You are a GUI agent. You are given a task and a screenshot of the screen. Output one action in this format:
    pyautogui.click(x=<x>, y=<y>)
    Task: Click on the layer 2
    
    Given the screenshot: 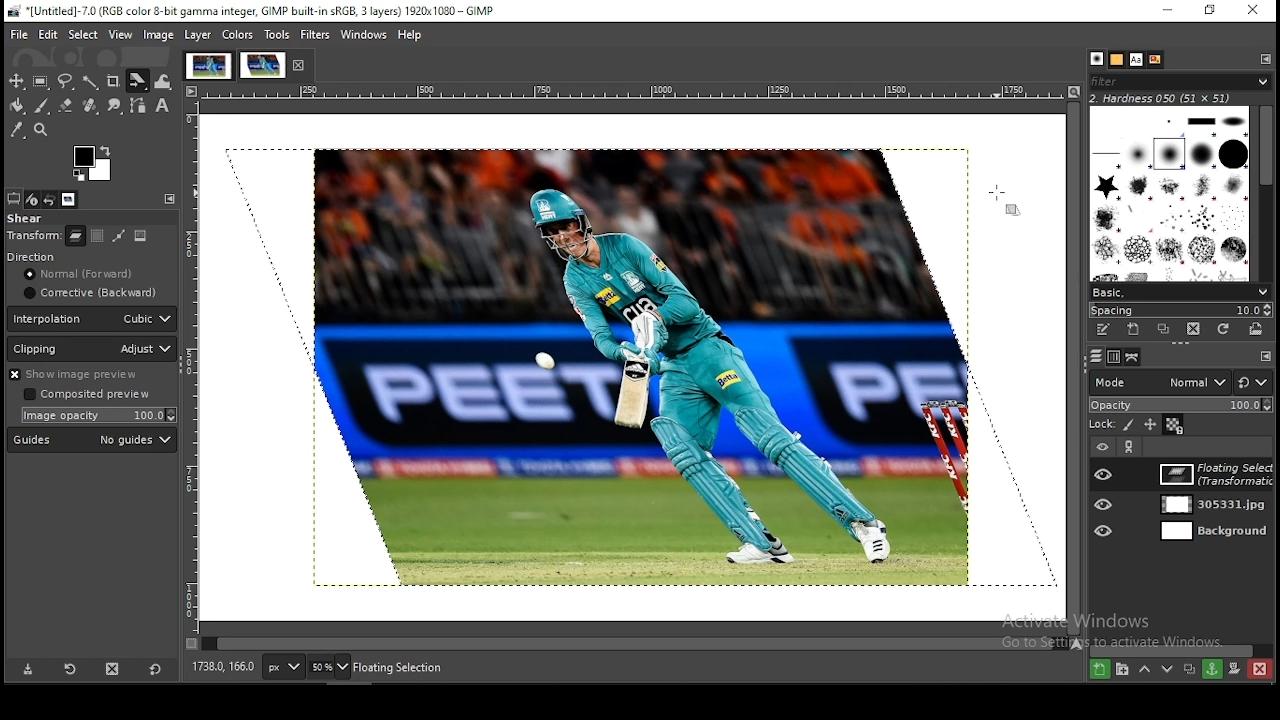 What is the action you would take?
    pyautogui.click(x=1207, y=497)
    